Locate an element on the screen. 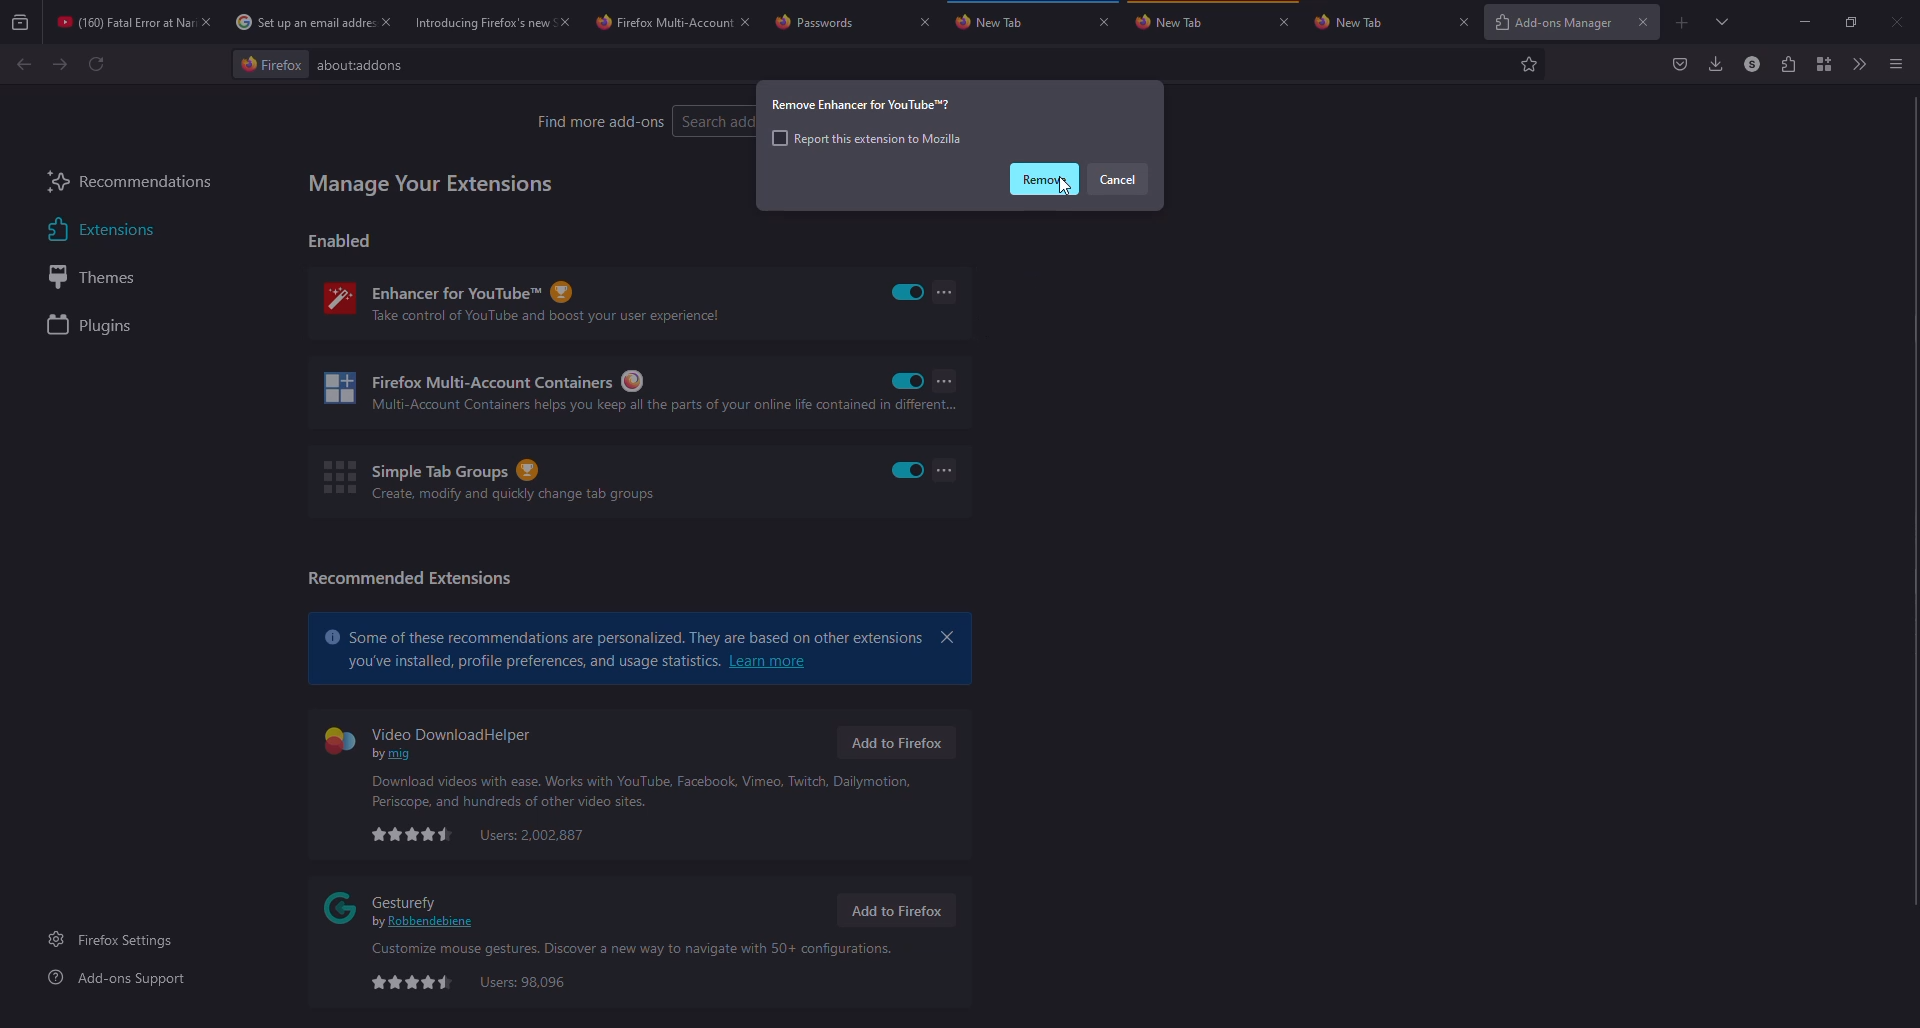 The image size is (1920, 1028). add to firefox is located at coordinates (895, 742).